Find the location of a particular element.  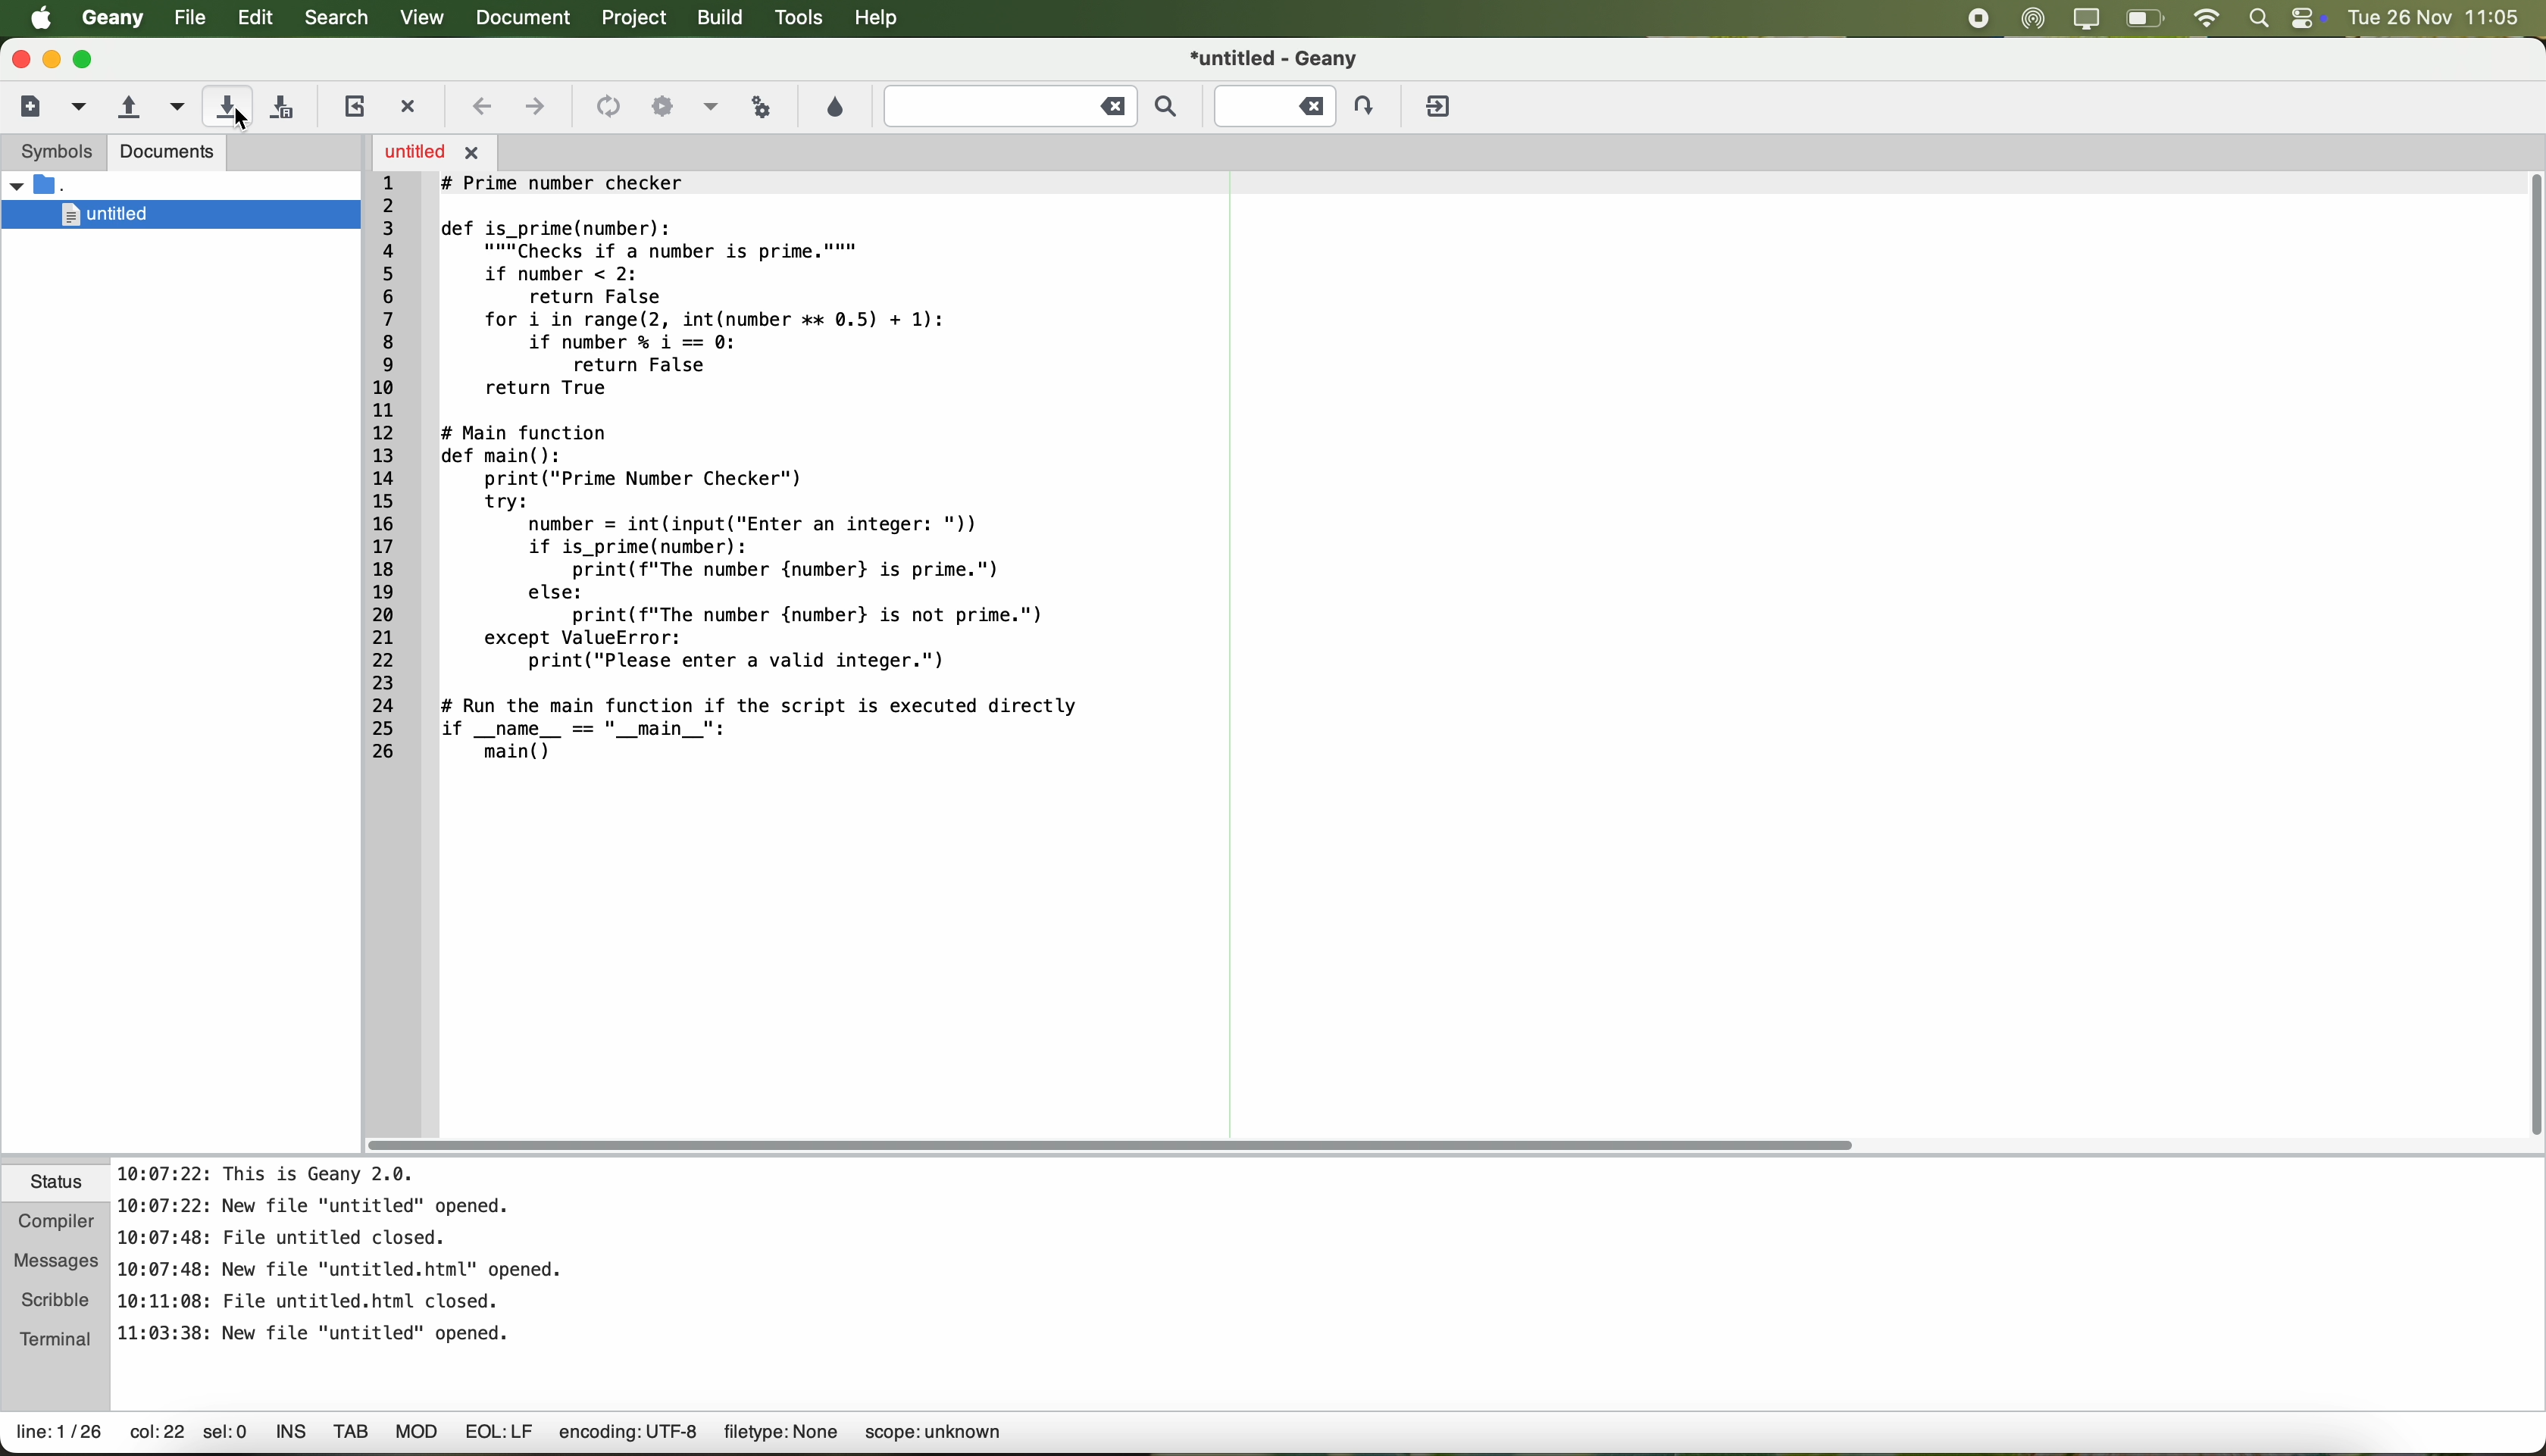

spotlight search is located at coordinates (2259, 19).